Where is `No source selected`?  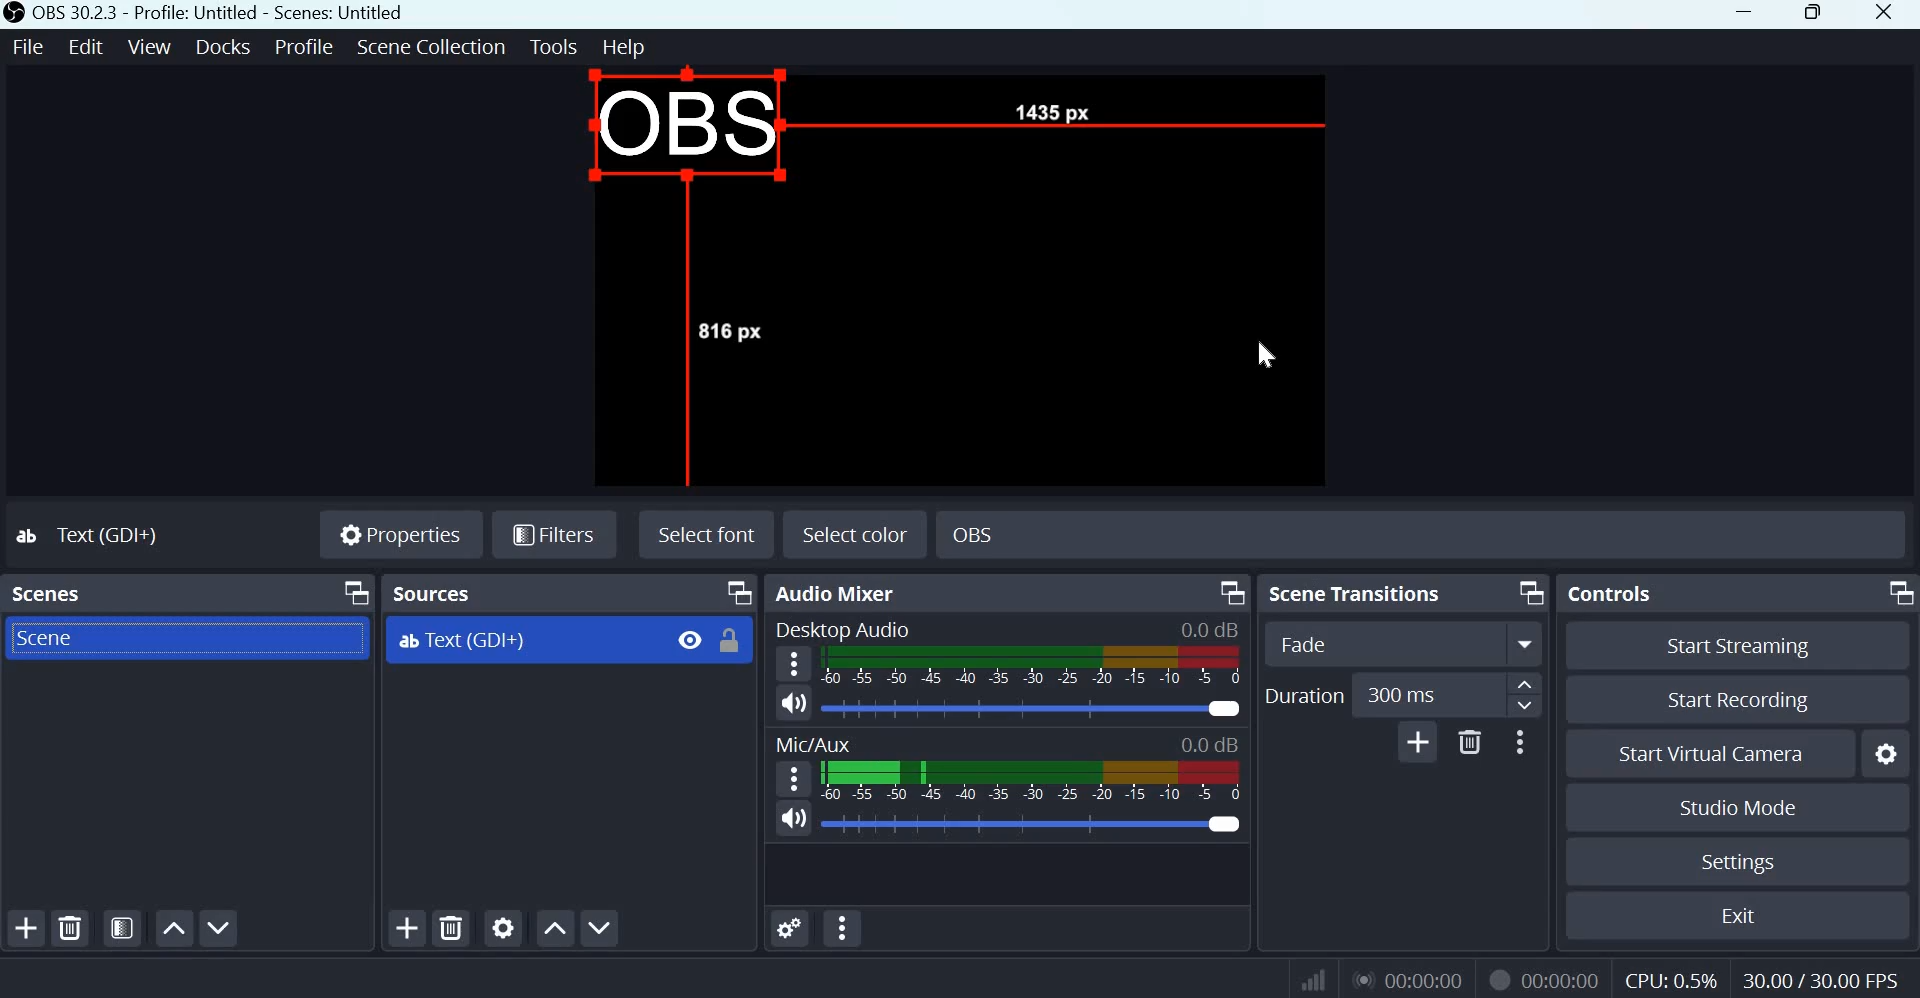
No source selected is located at coordinates (105, 534).